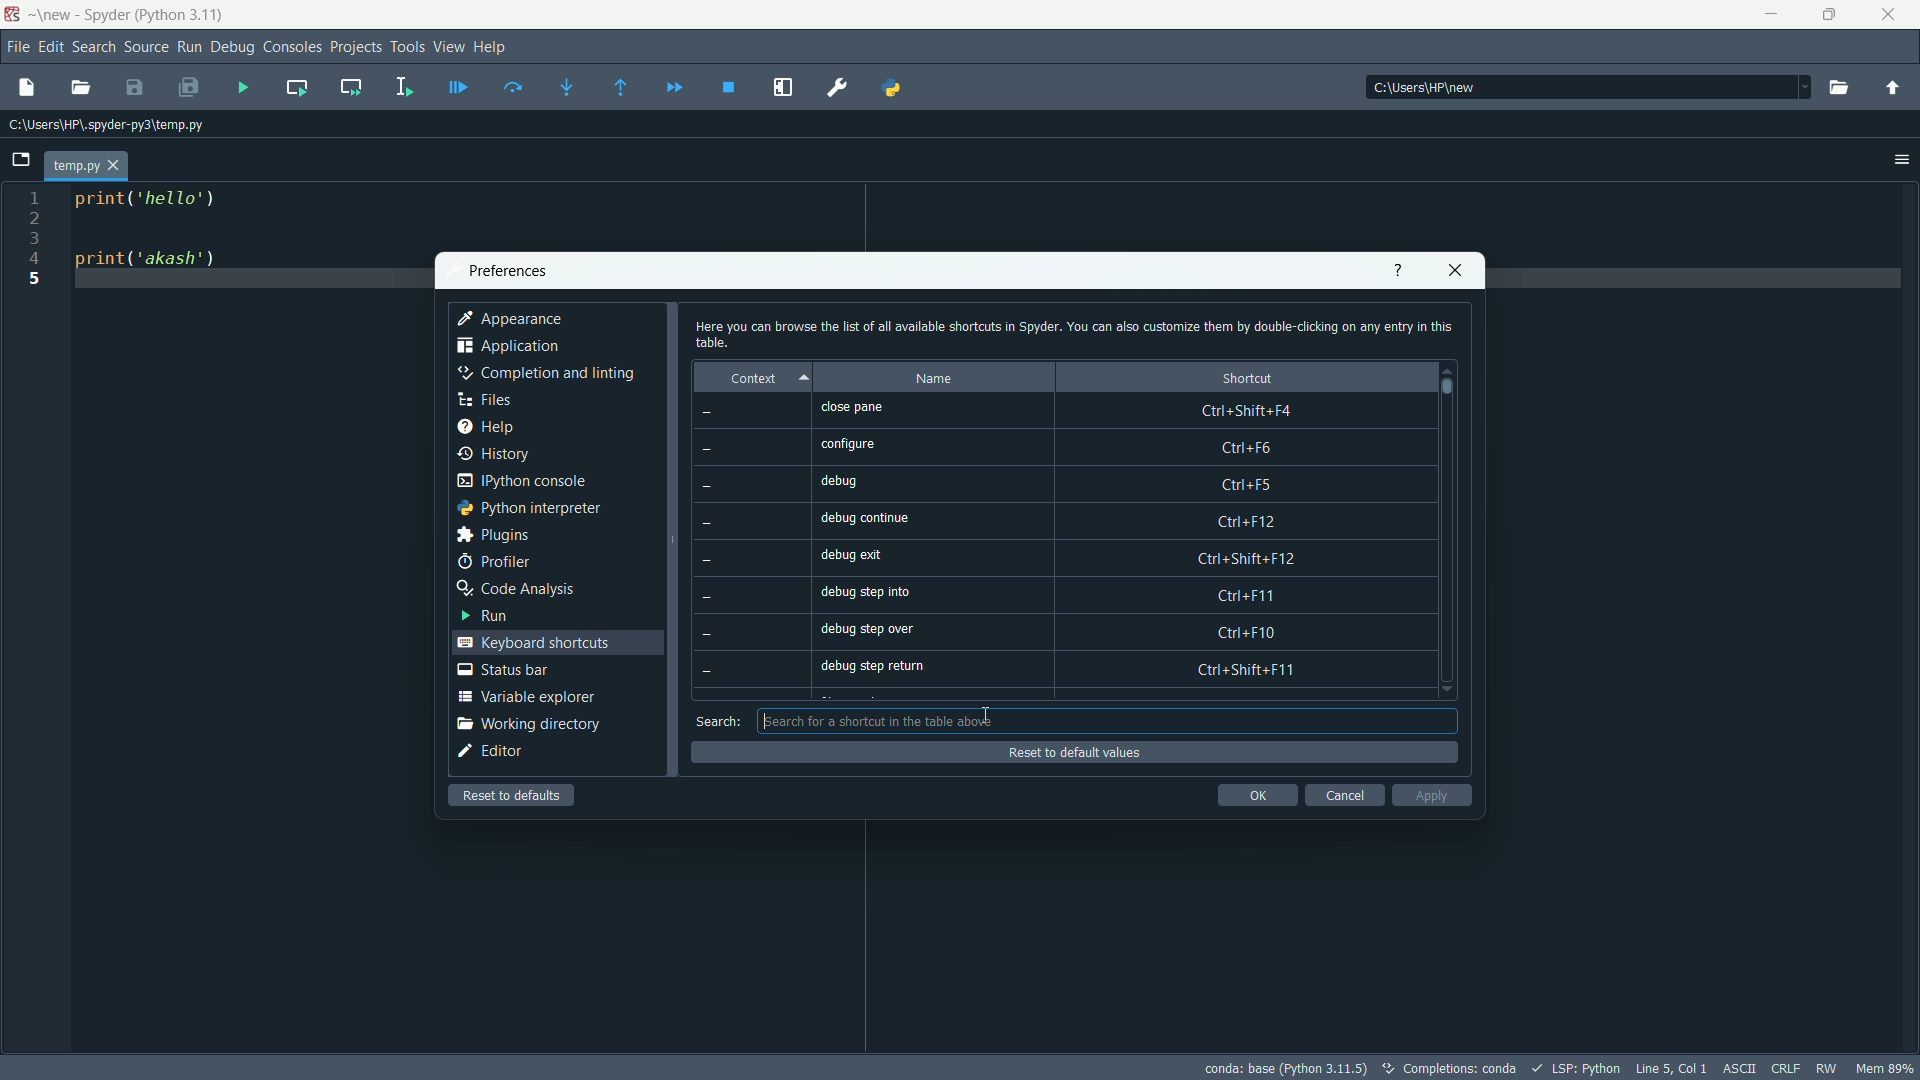  Describe the element at coordinates (507, 346) in the screenshot. I see `application` at that location.